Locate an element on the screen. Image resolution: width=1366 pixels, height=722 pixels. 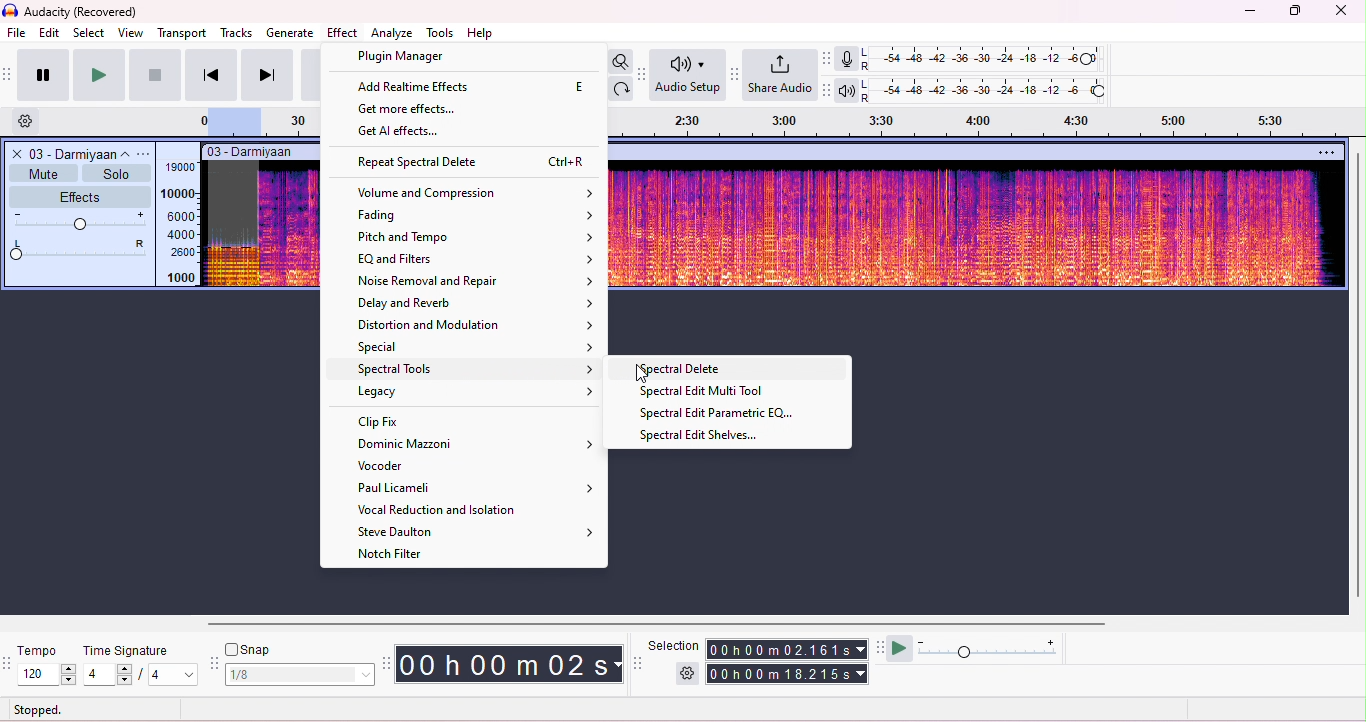
time signature is located at coordinates (124, 651).